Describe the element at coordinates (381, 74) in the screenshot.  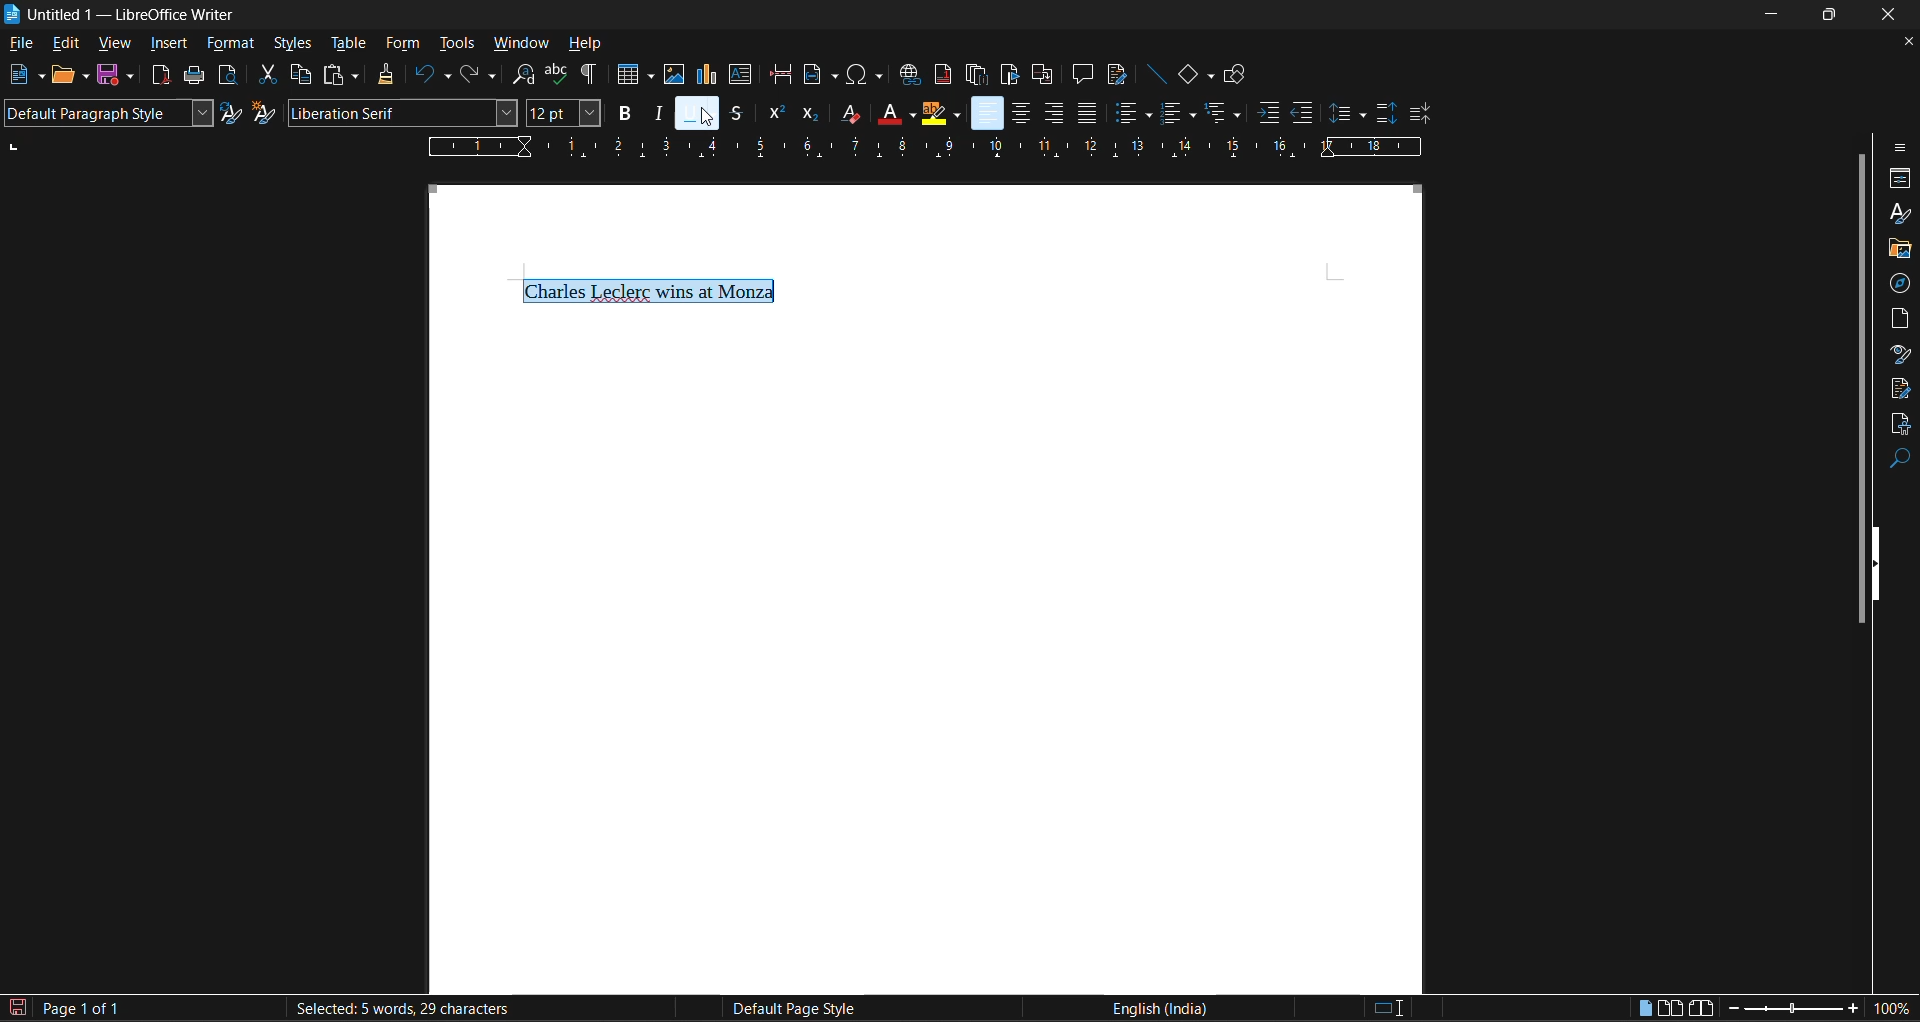
I see `clone formatting` at that location.